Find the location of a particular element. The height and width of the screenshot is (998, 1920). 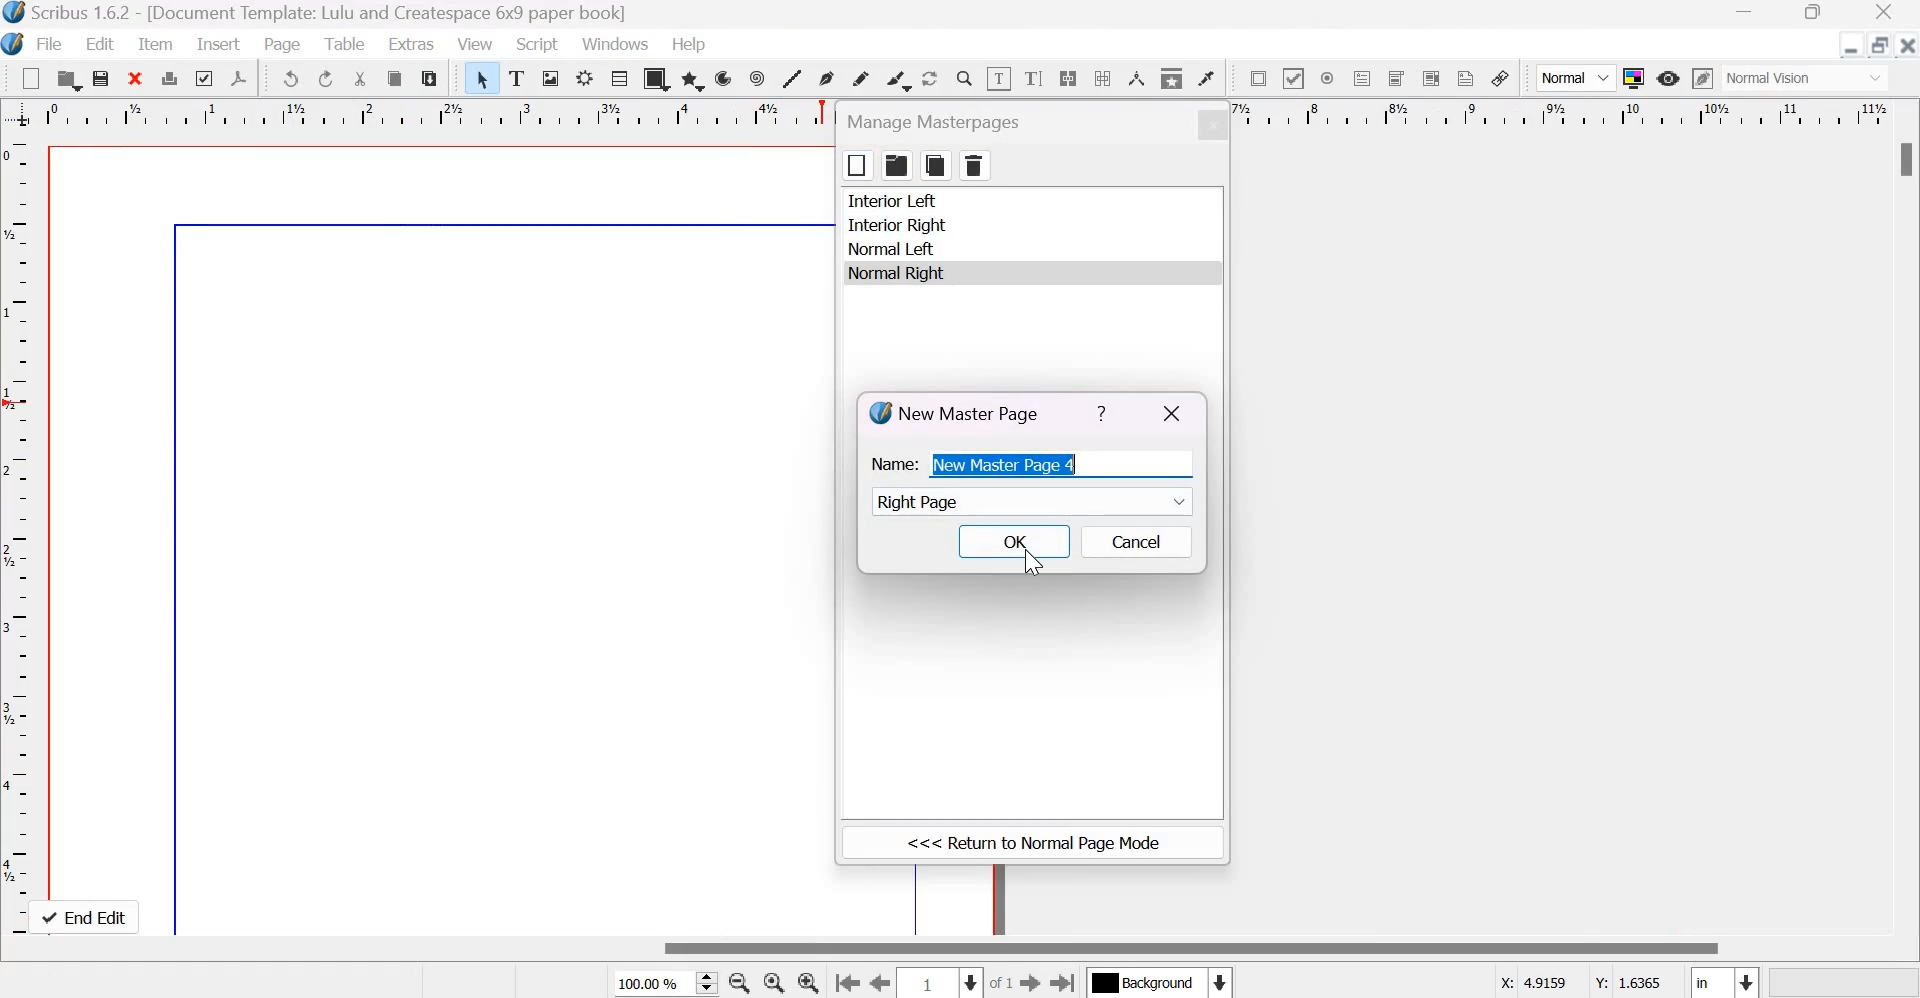

PDF list box is located at coordinates (1432, 78).